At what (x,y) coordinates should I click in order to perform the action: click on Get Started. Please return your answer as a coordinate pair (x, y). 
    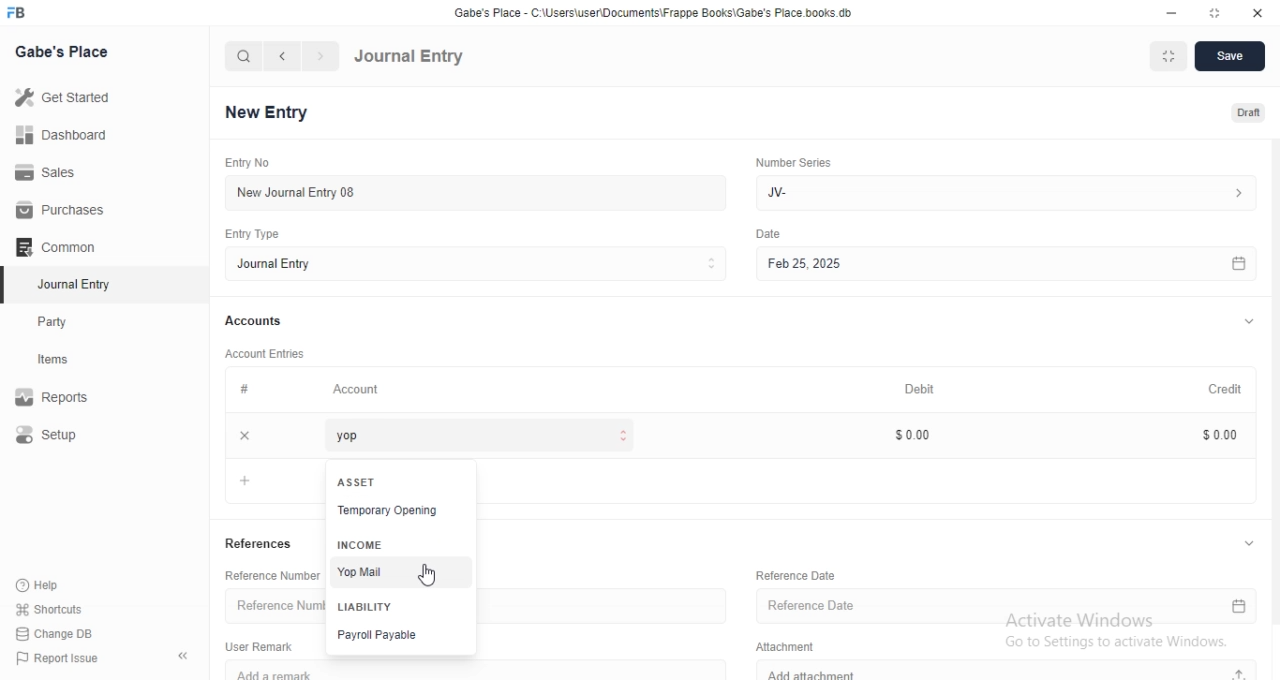
    Looking at the image, I should click on (68, 101).